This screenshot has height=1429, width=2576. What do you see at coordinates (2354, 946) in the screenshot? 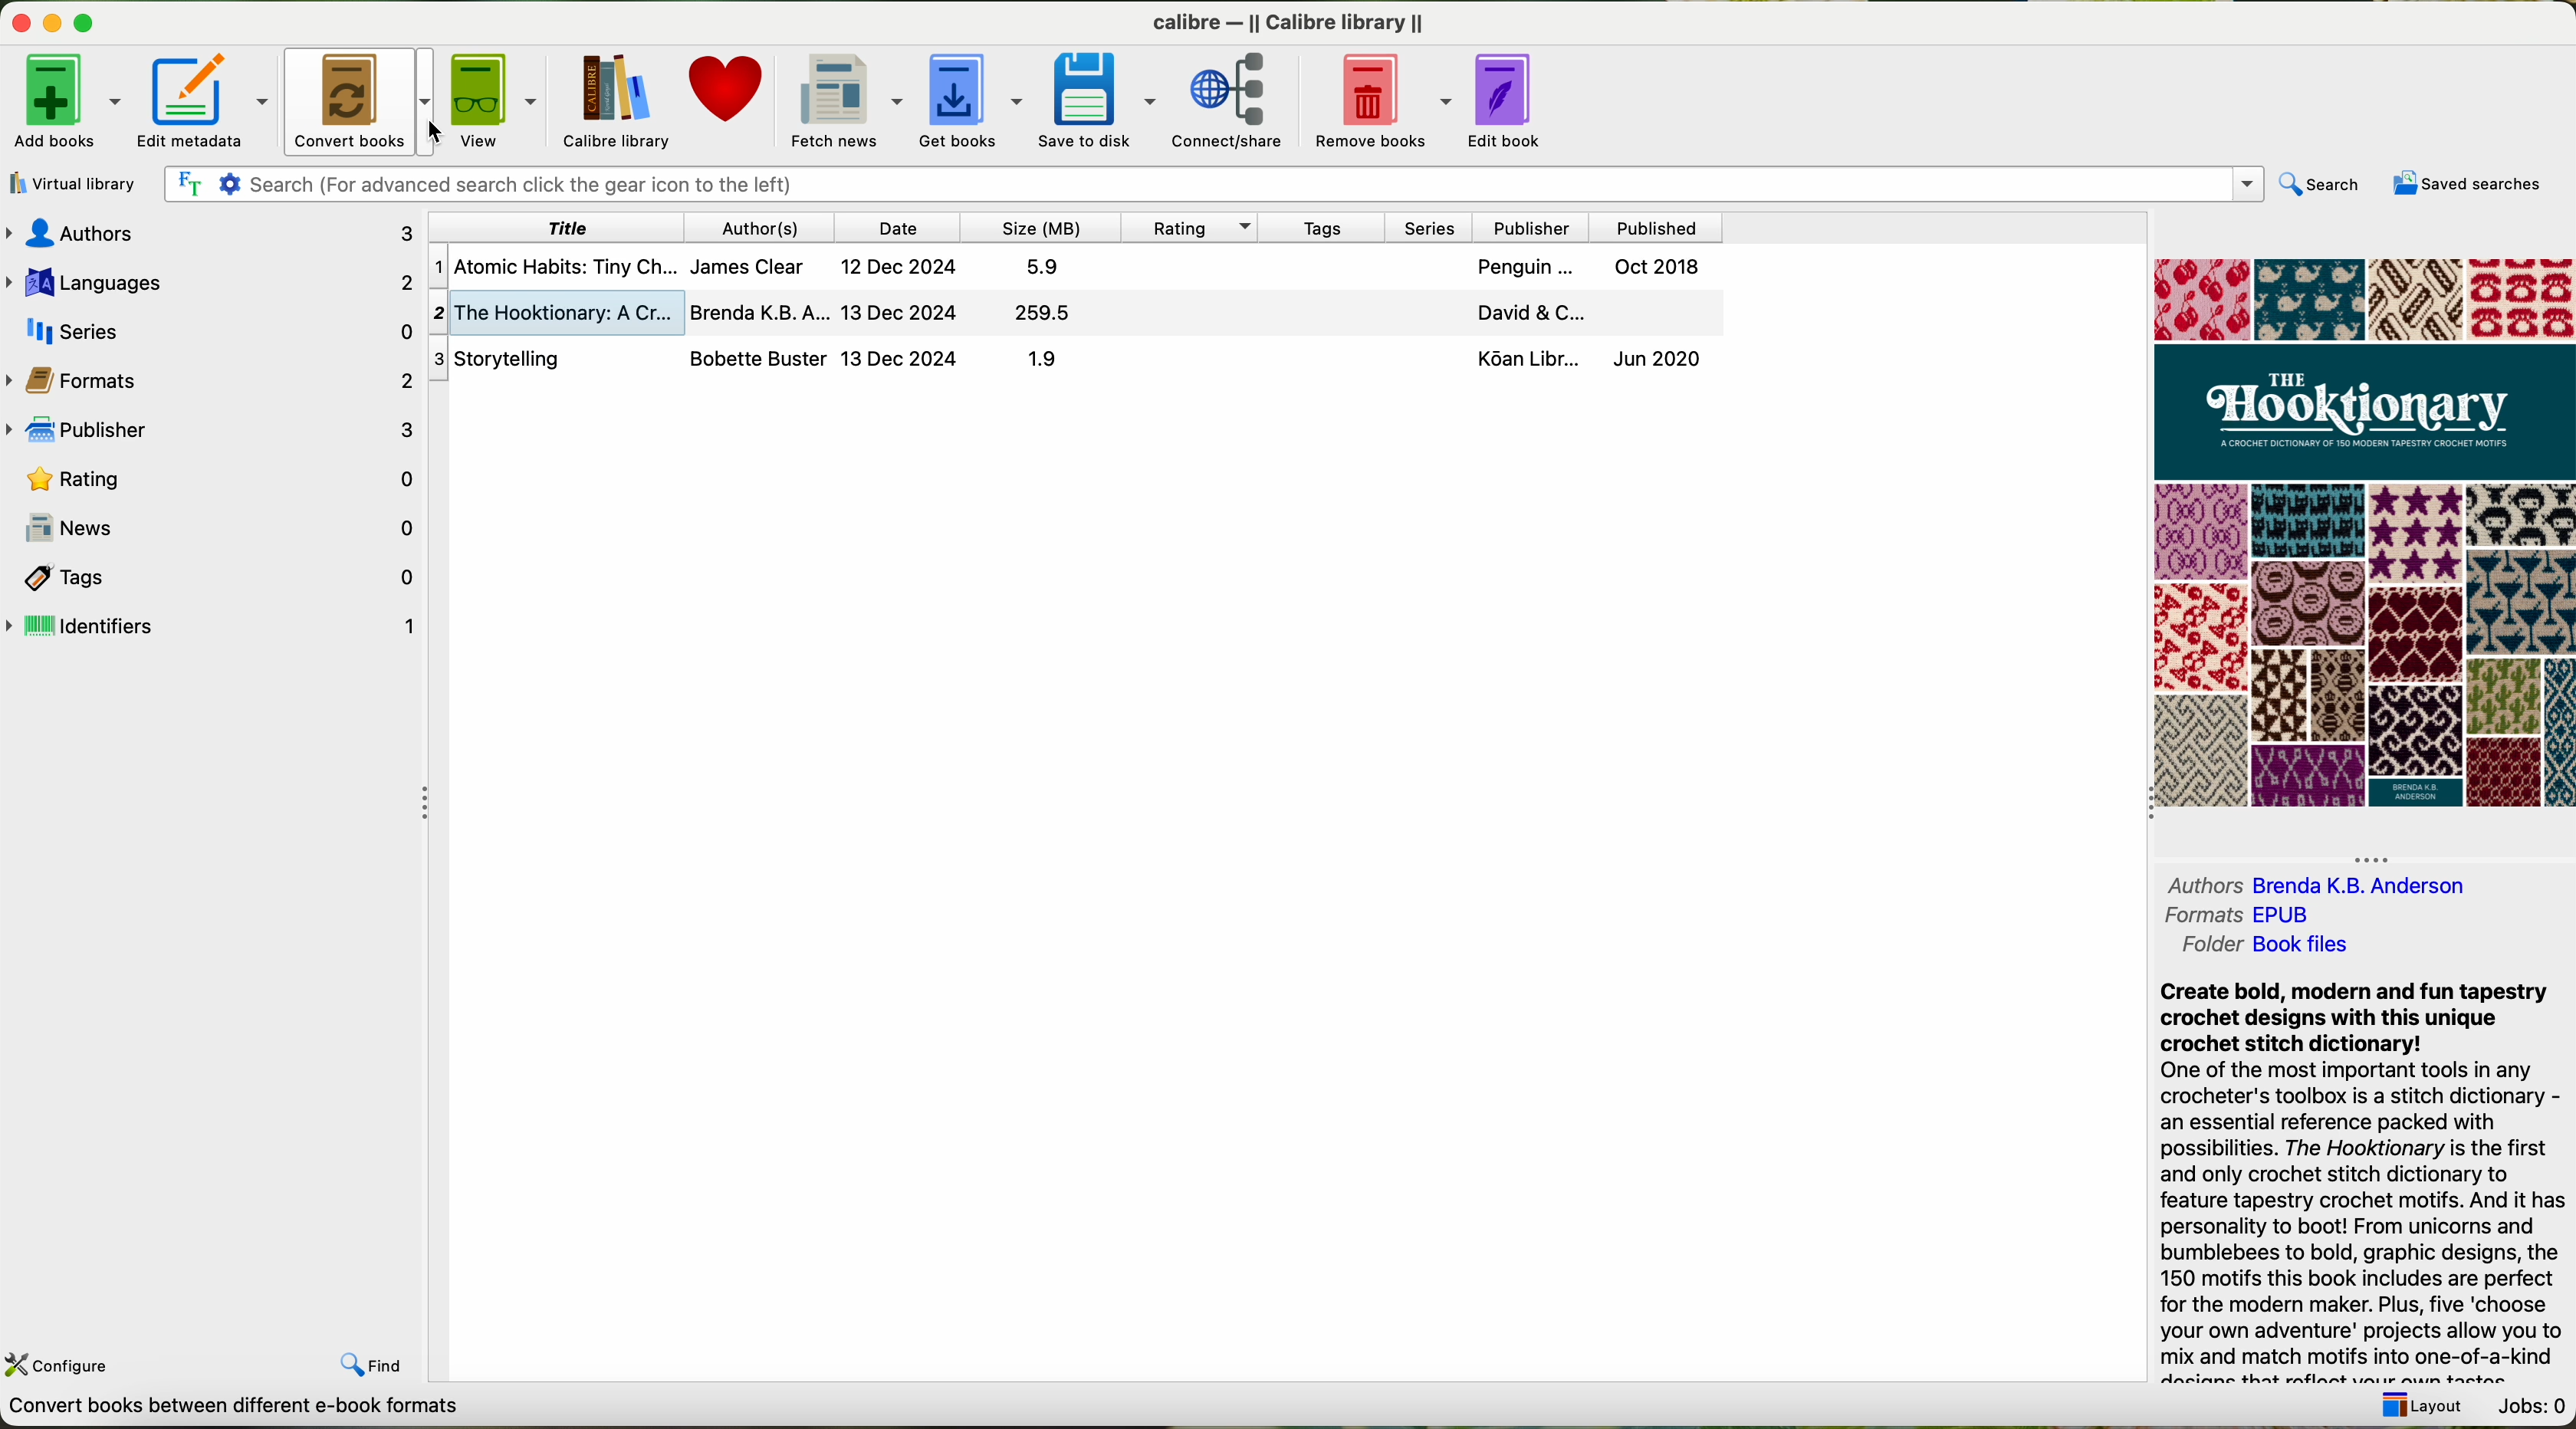
I see `Book File` at bounding box center [2354, 946].